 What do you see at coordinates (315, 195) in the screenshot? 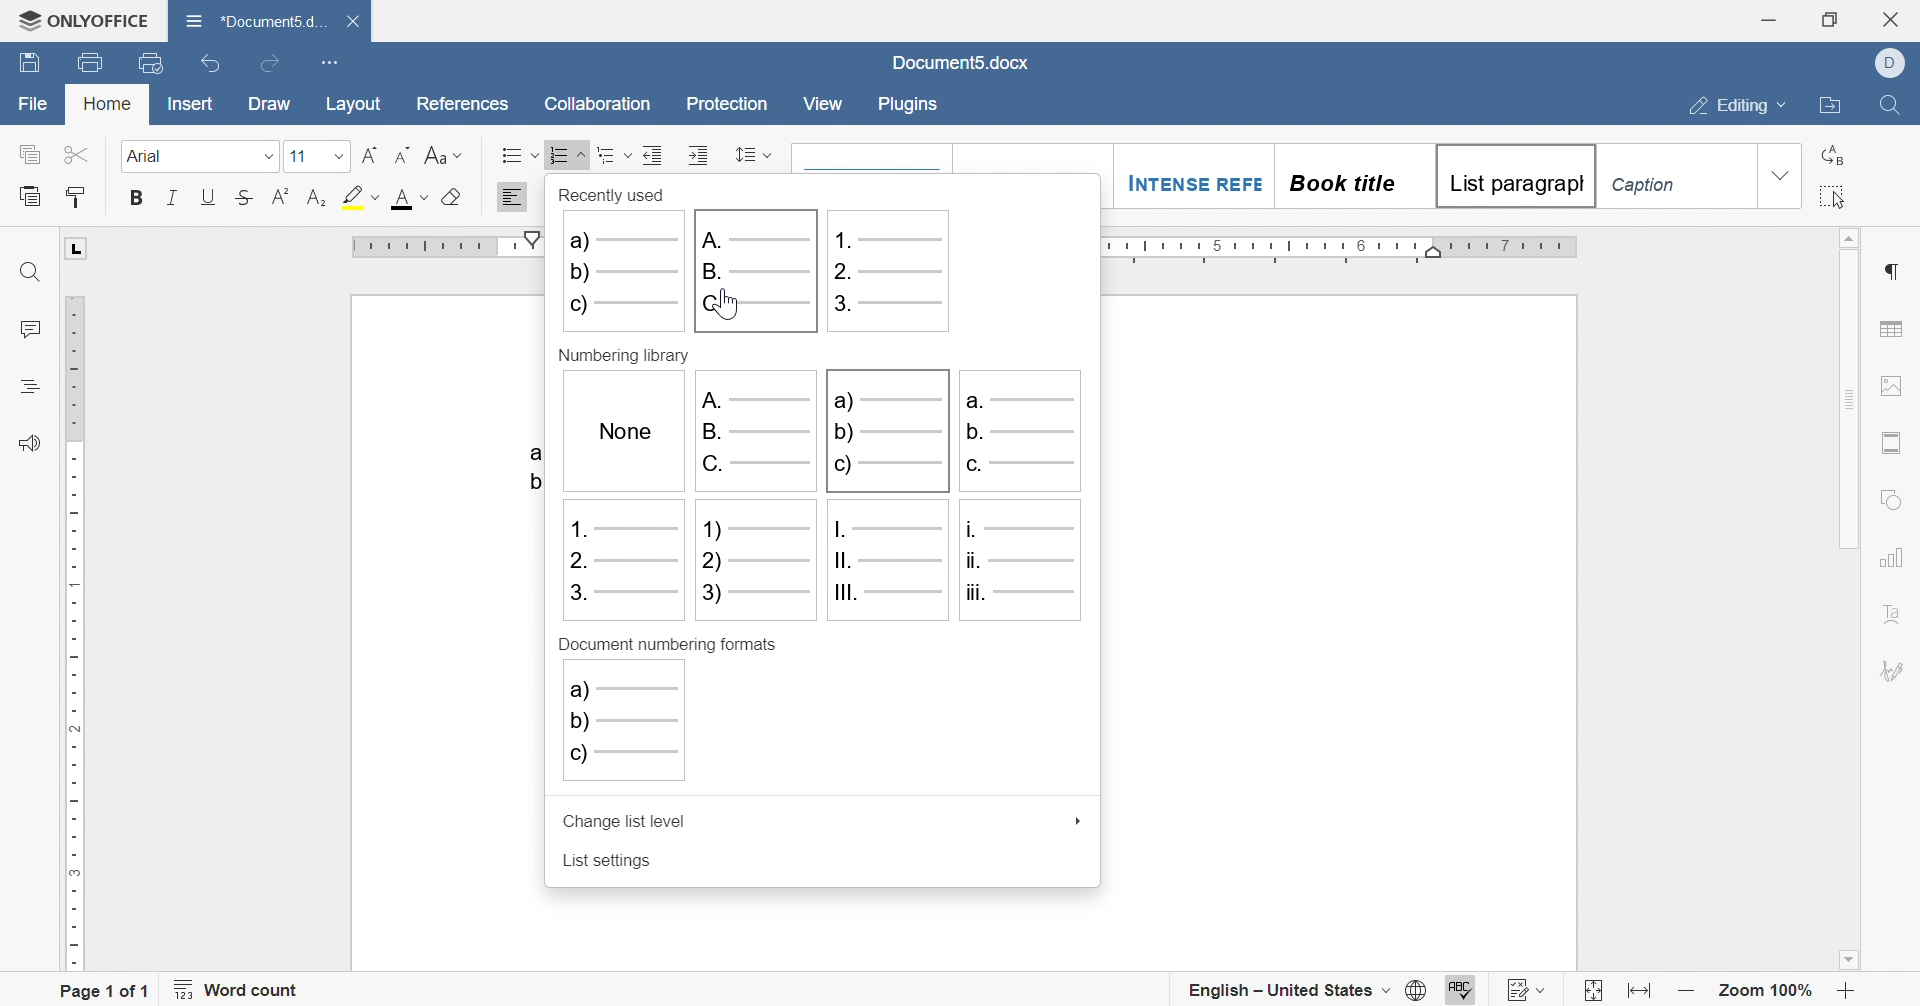
I see `subscript` at bounding box center [315, 195].